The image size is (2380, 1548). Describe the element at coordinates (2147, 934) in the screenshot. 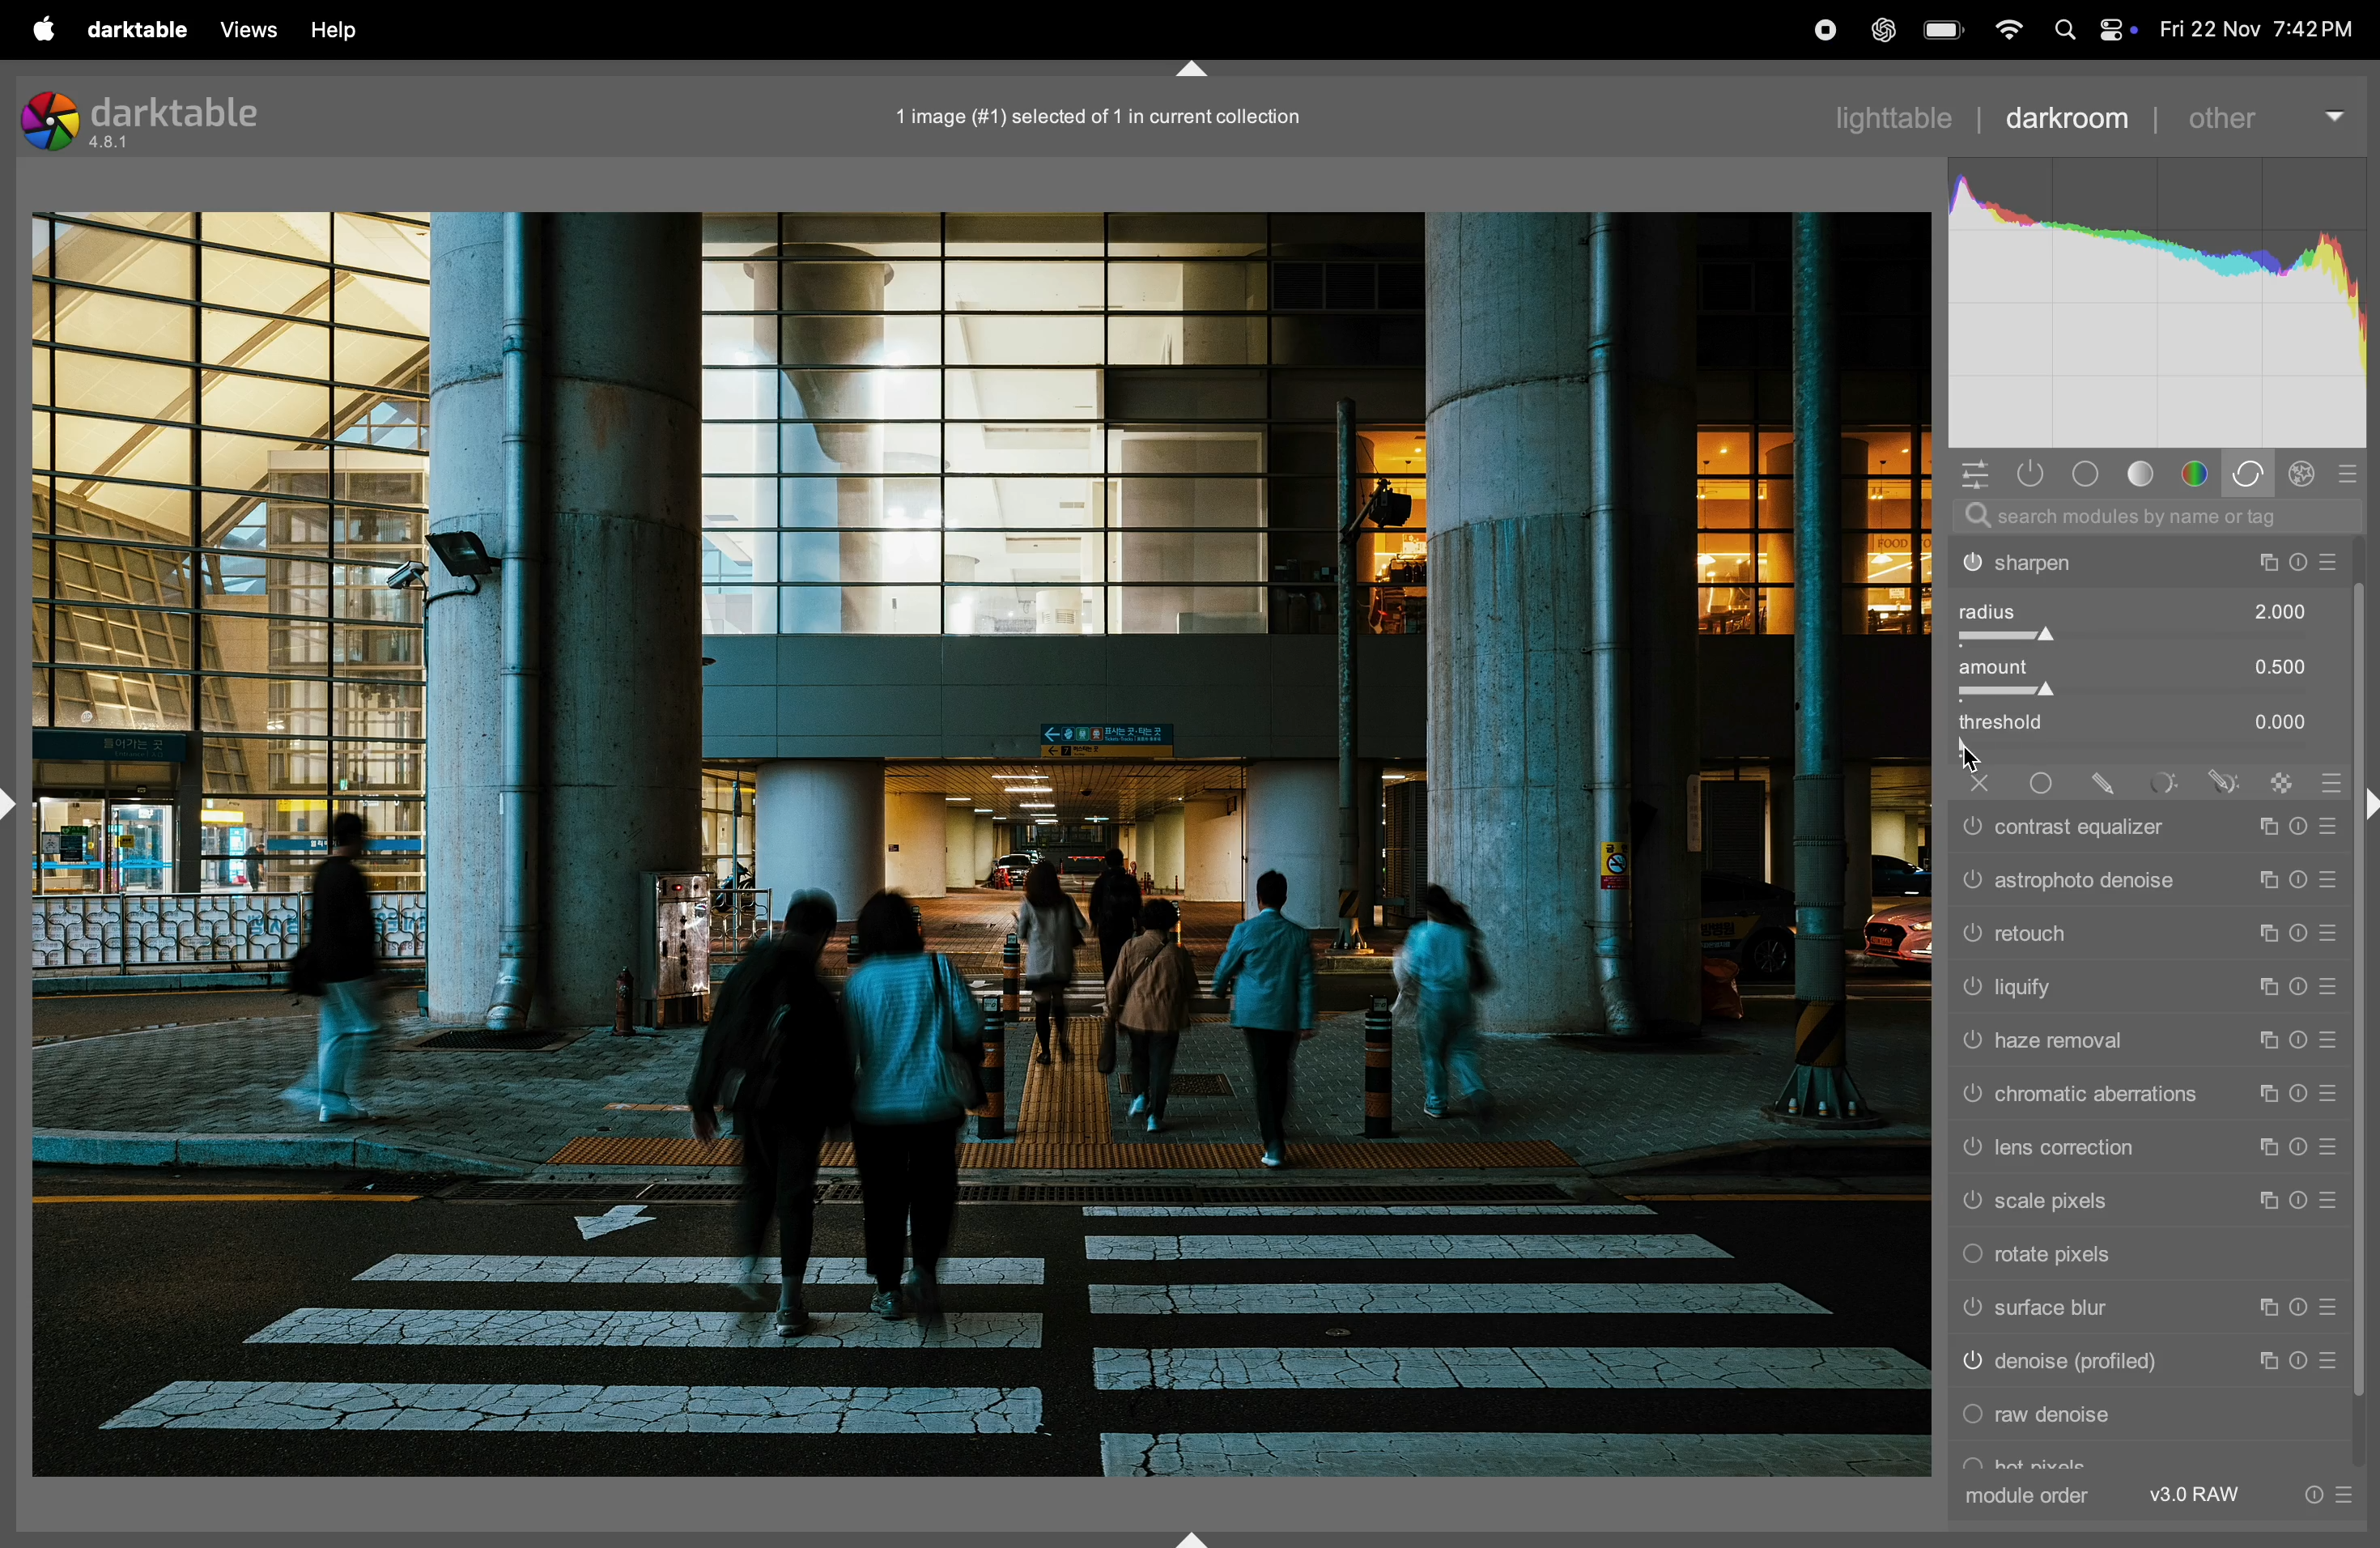

I see `retouch` at that location.